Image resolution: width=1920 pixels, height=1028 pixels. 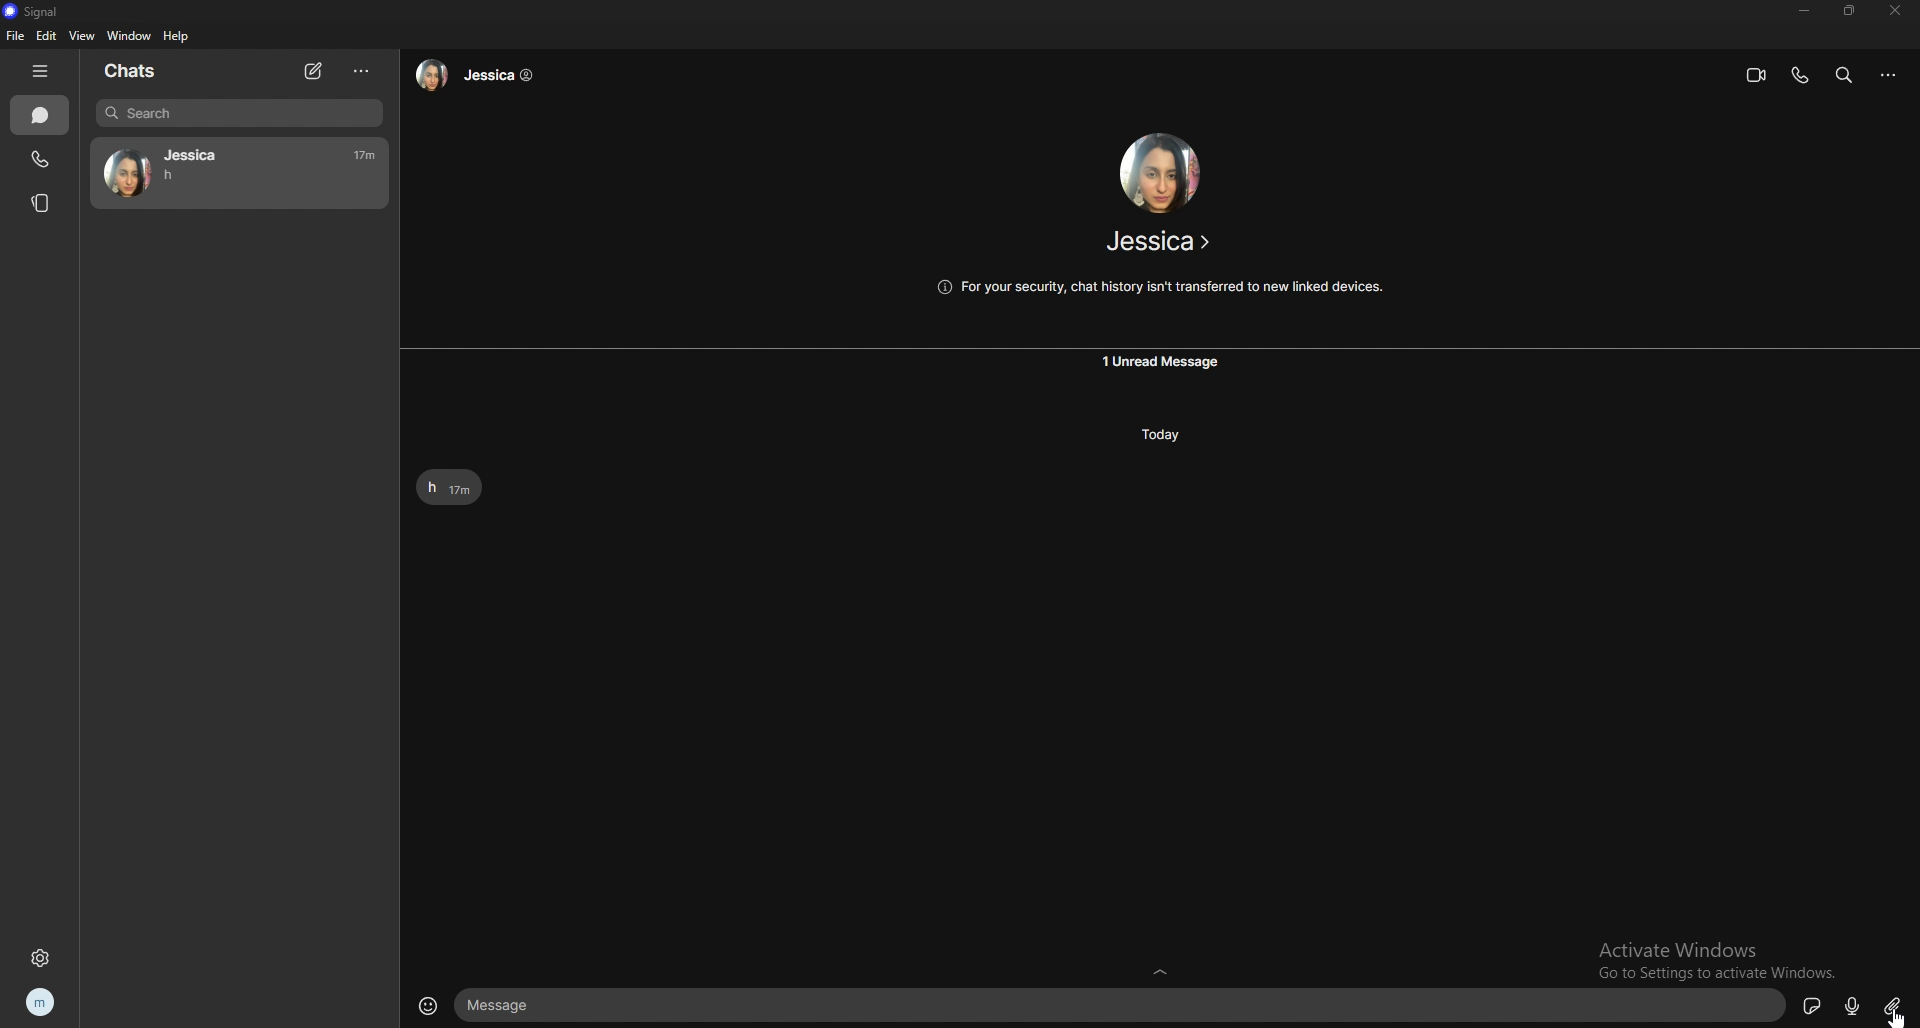 I want to click on Jessica, so click(x=189, y=152).